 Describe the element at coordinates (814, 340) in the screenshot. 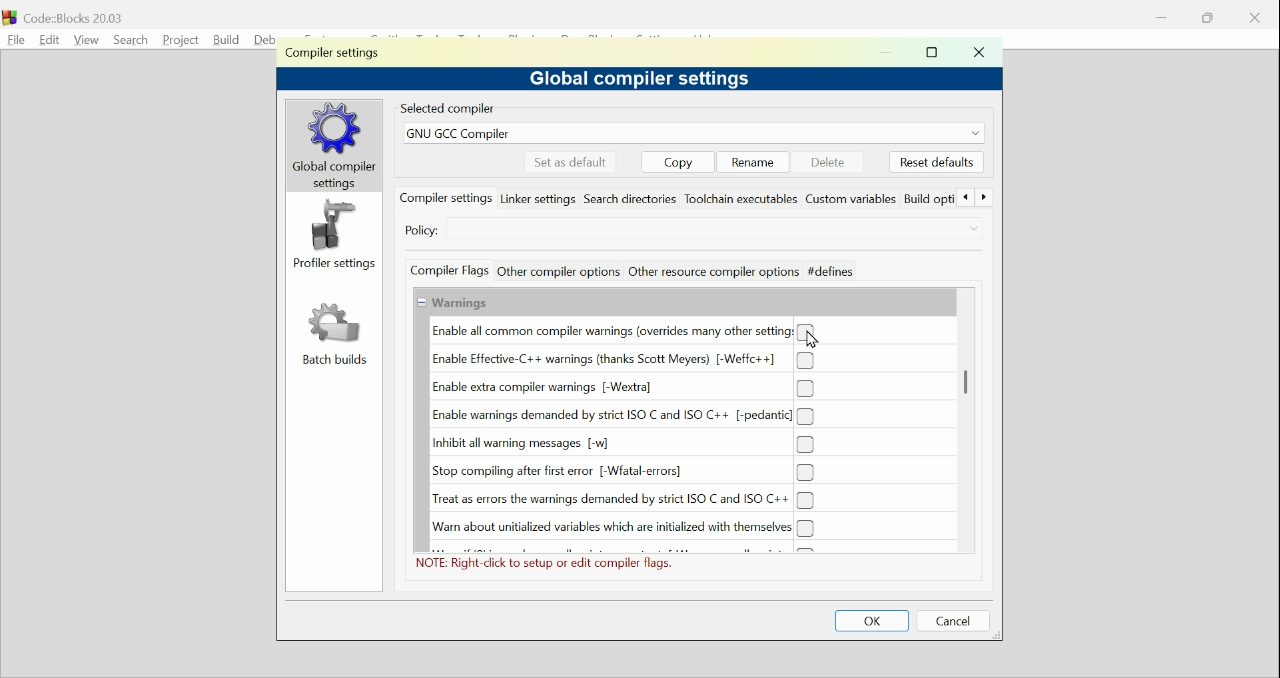

I see `Cursor` at that location.